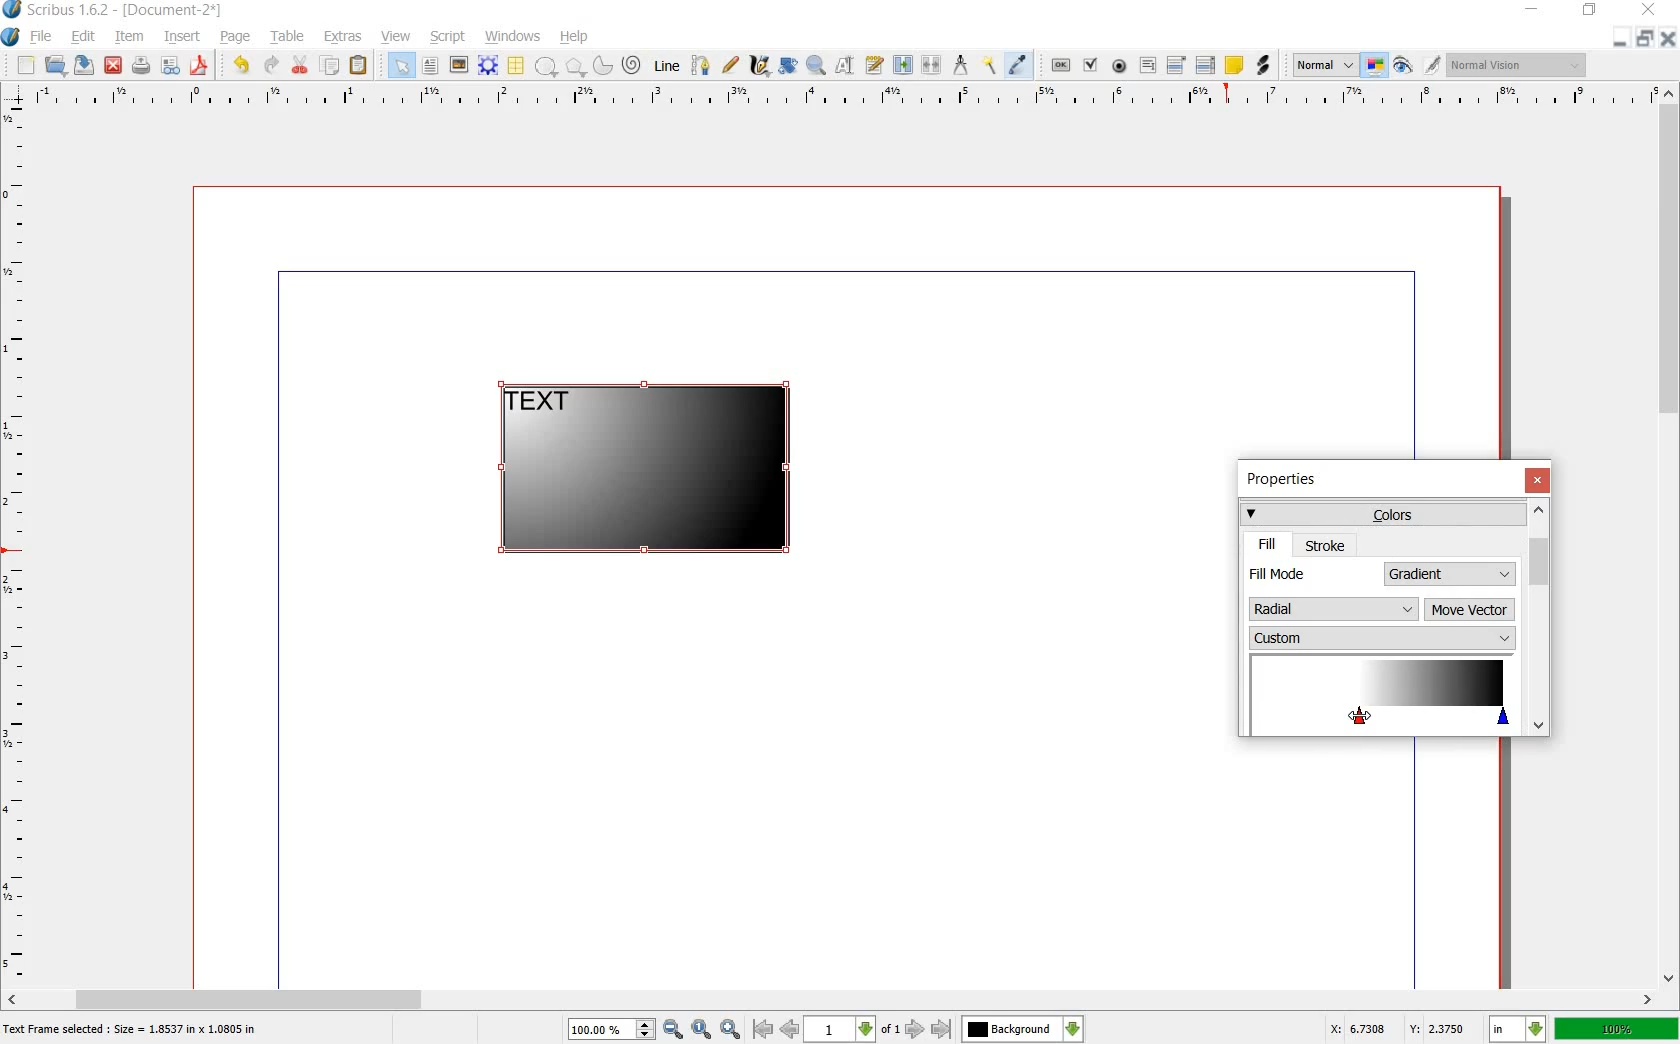  Describe the element at coordinates (902, 66) in the screenshot. I see `link text frame` at that location.